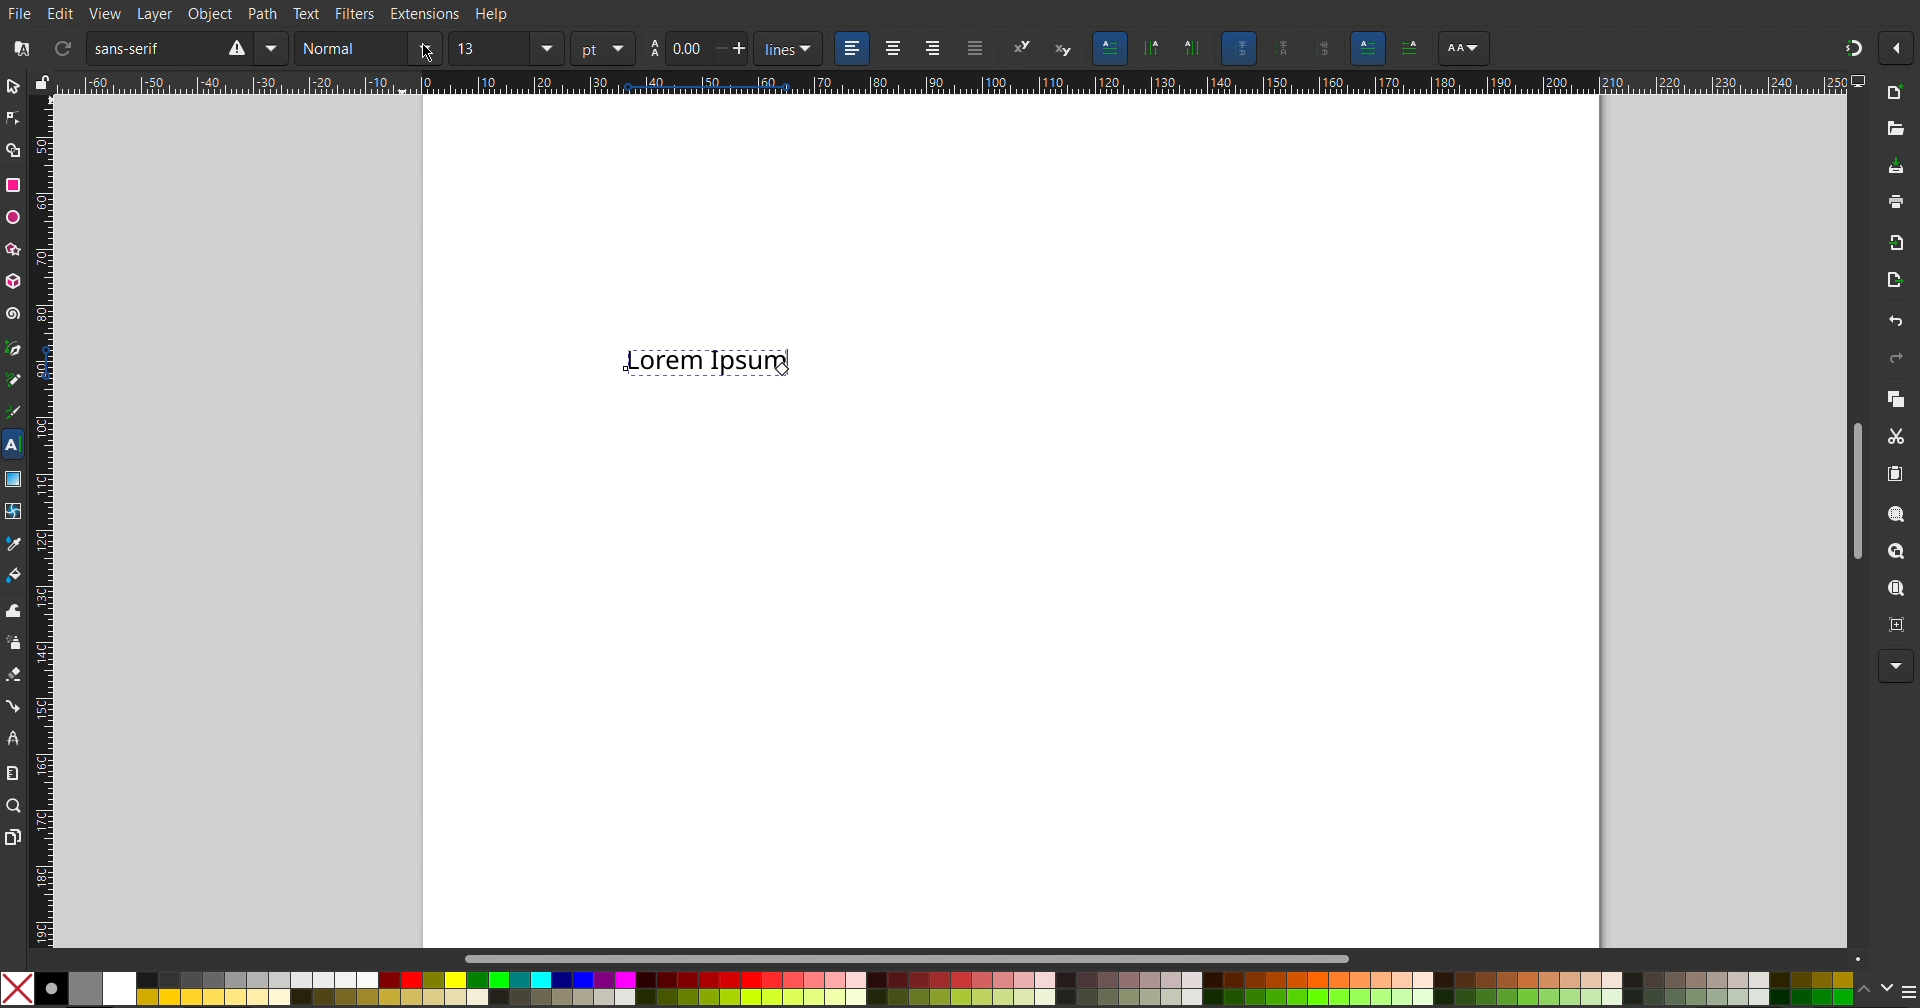  Describe the element at coordinates (1022, 49) in the screenshot. I see `Superscript` at that location.